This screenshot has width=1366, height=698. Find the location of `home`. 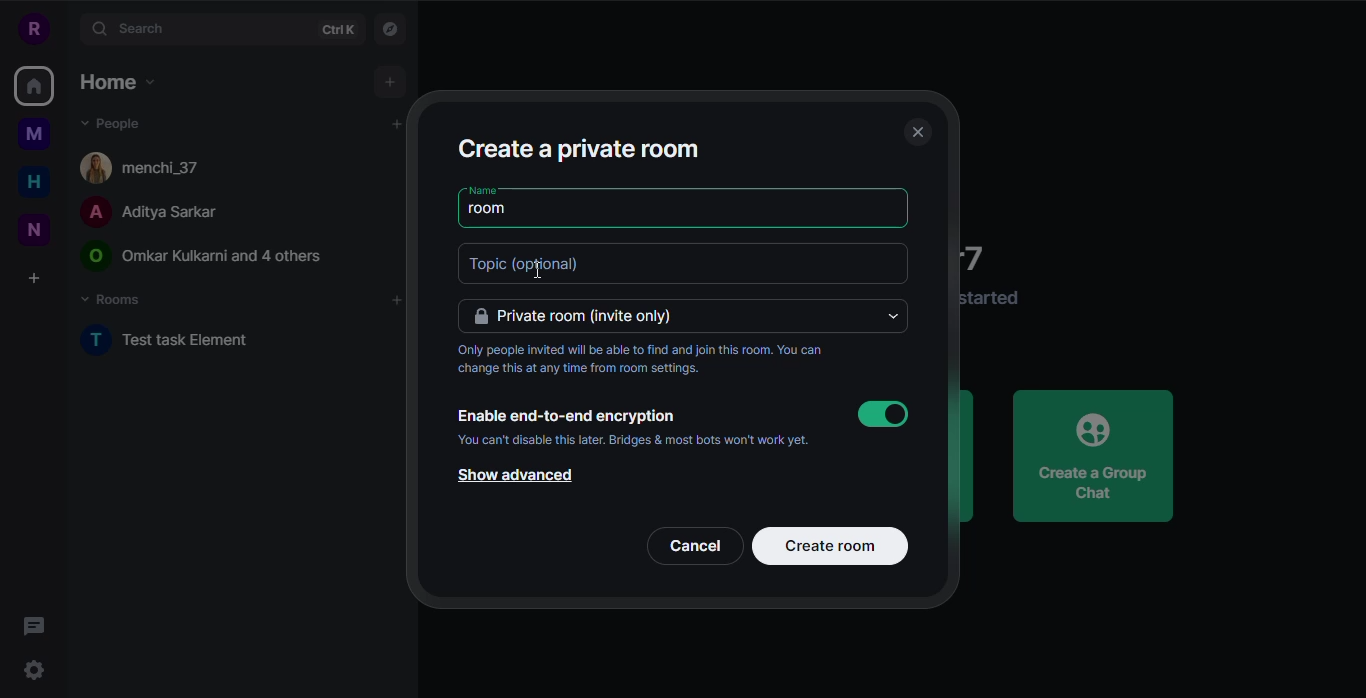

home is located at coordinates (34, 181).